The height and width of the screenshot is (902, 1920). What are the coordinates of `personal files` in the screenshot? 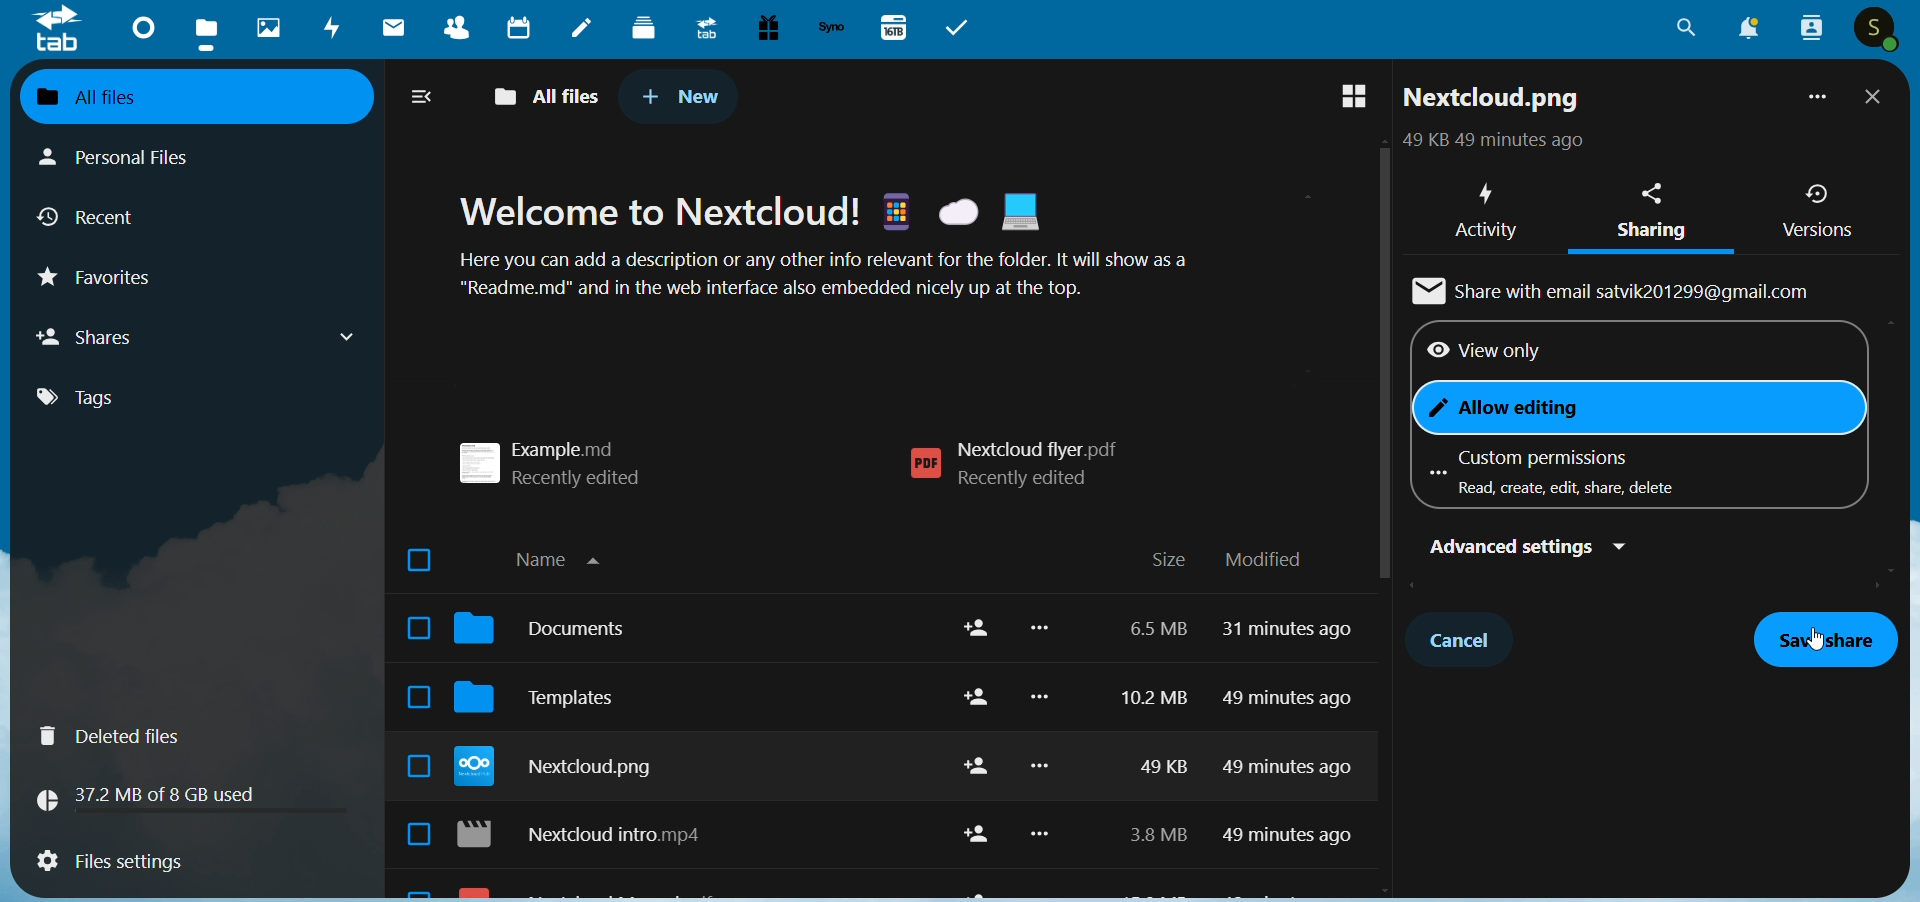 It's located at (136, 155).